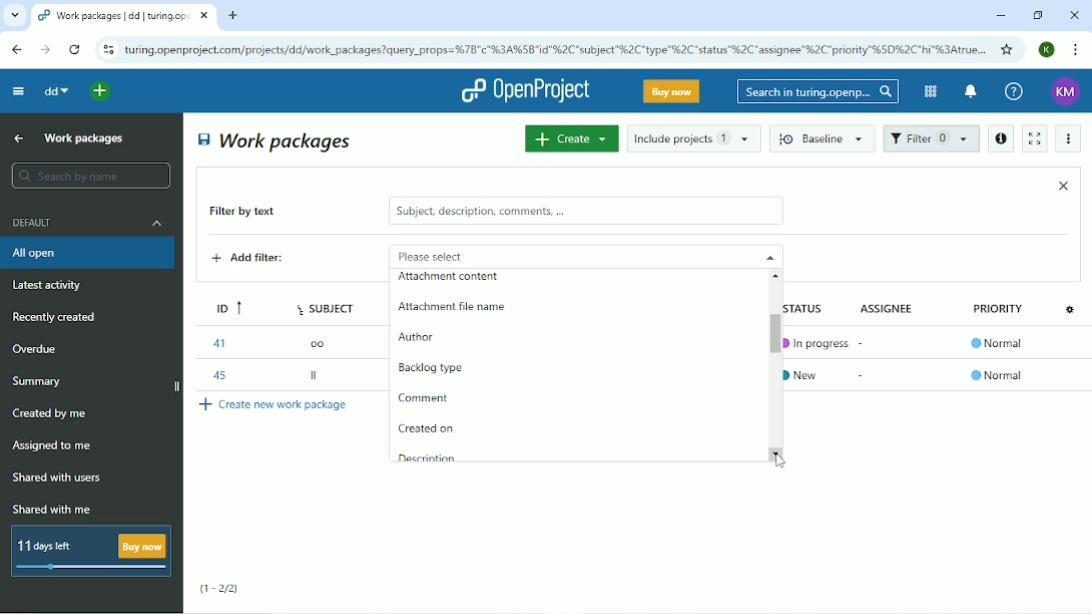 Image resolution: width=1092 pixels, height=614 pixels. What do you see at coordinates (17, 90) in the screenshot?
I see `Collapse project menu` at bounding box center [17, 90].